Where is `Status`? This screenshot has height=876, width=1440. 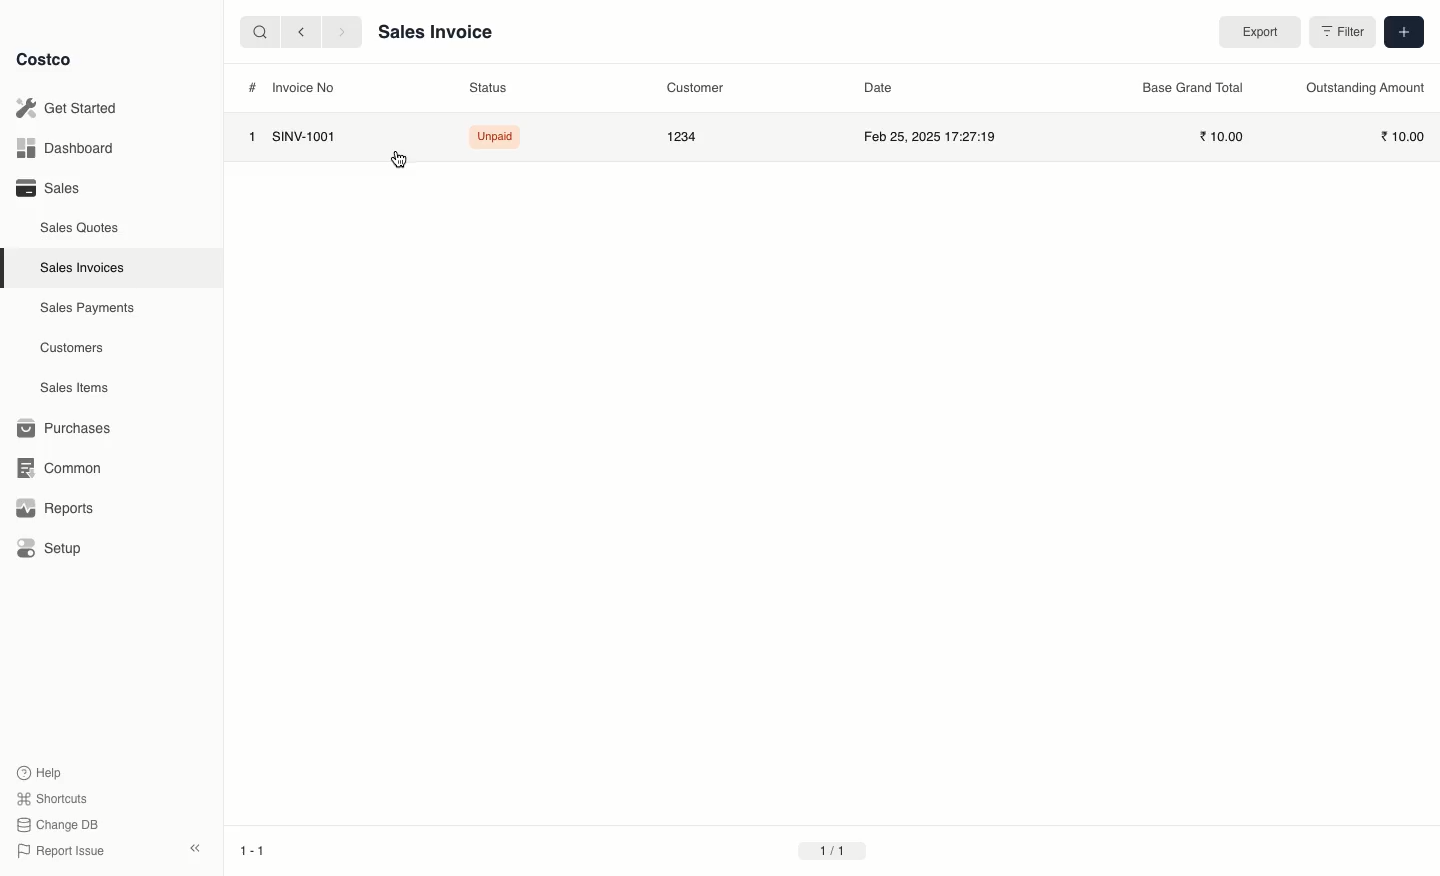
Status is located at coordinates (485, 87).